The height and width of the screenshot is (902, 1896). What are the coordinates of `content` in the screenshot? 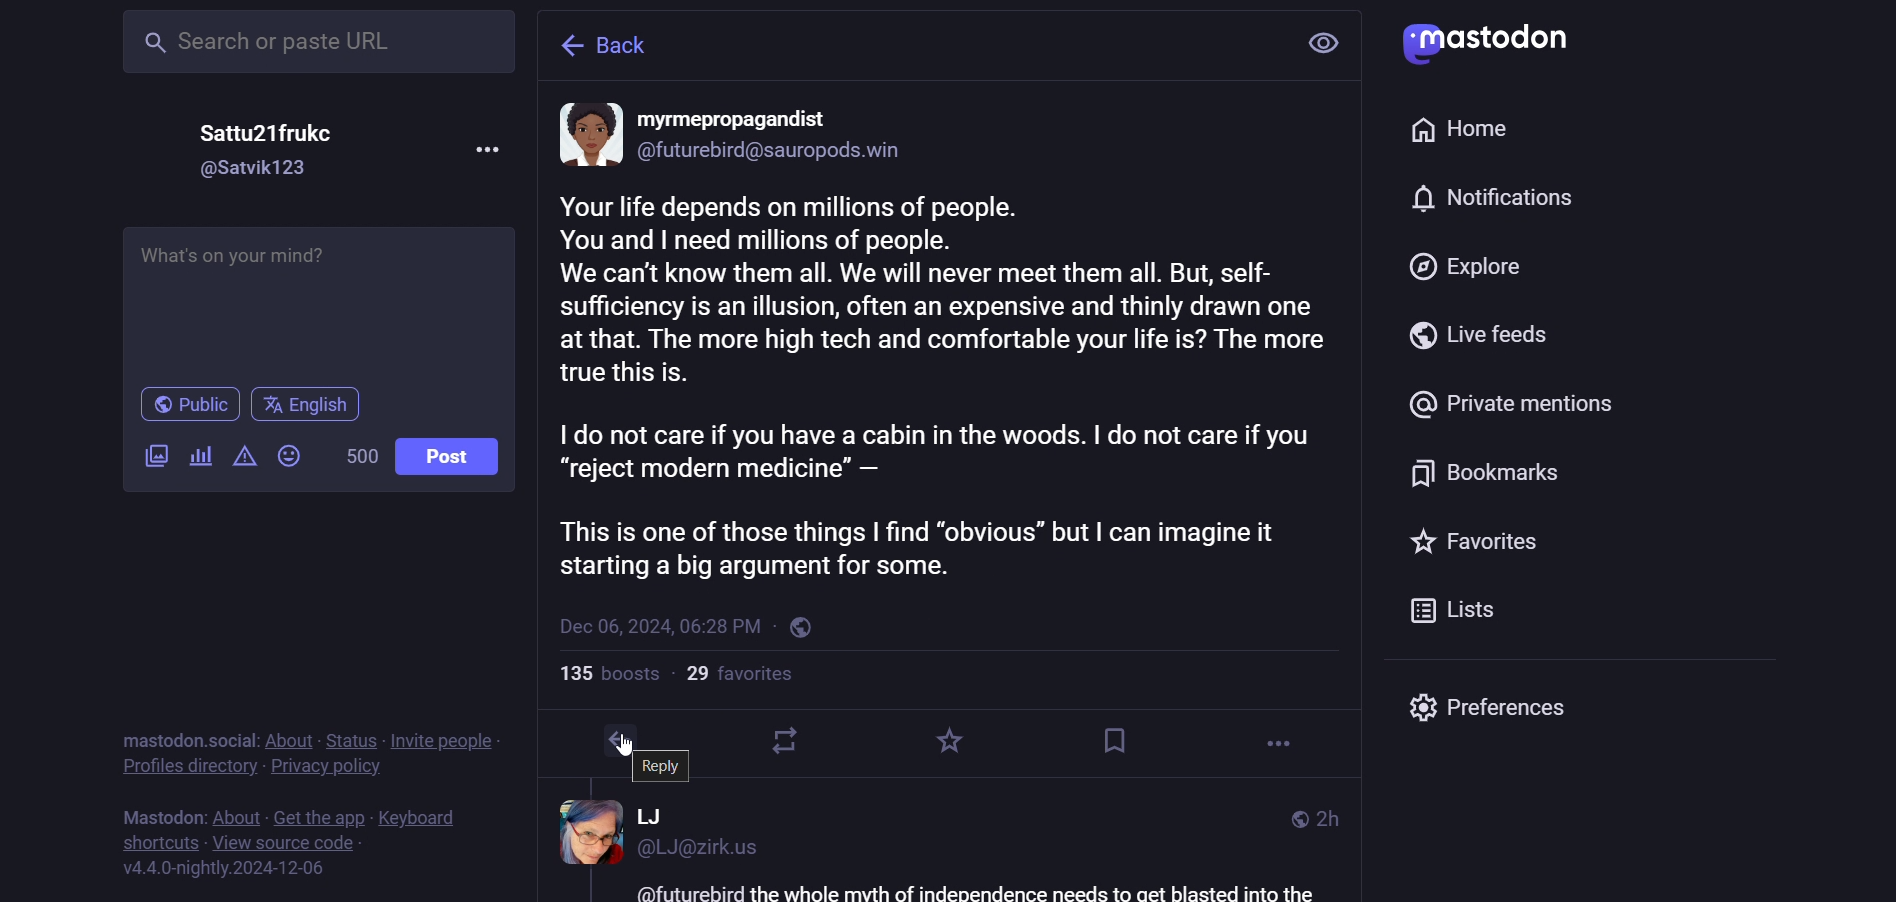 It's located at (946, 387).